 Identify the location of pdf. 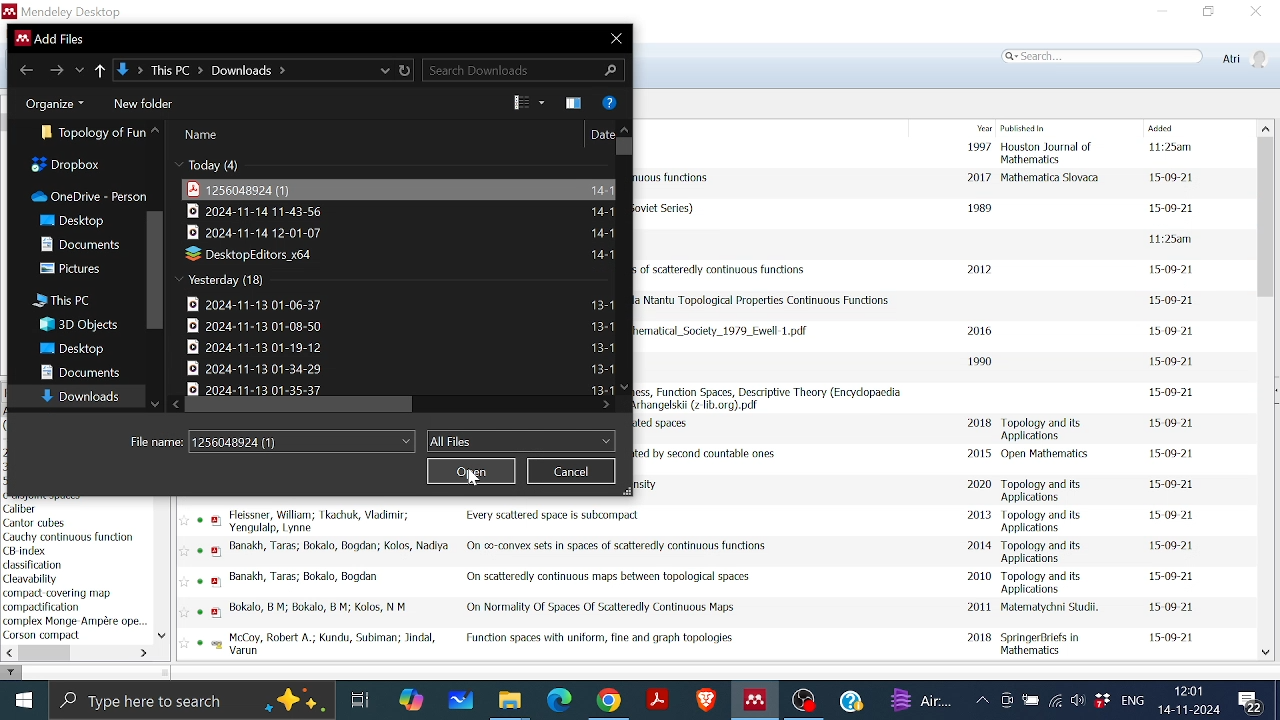
(216, 581).